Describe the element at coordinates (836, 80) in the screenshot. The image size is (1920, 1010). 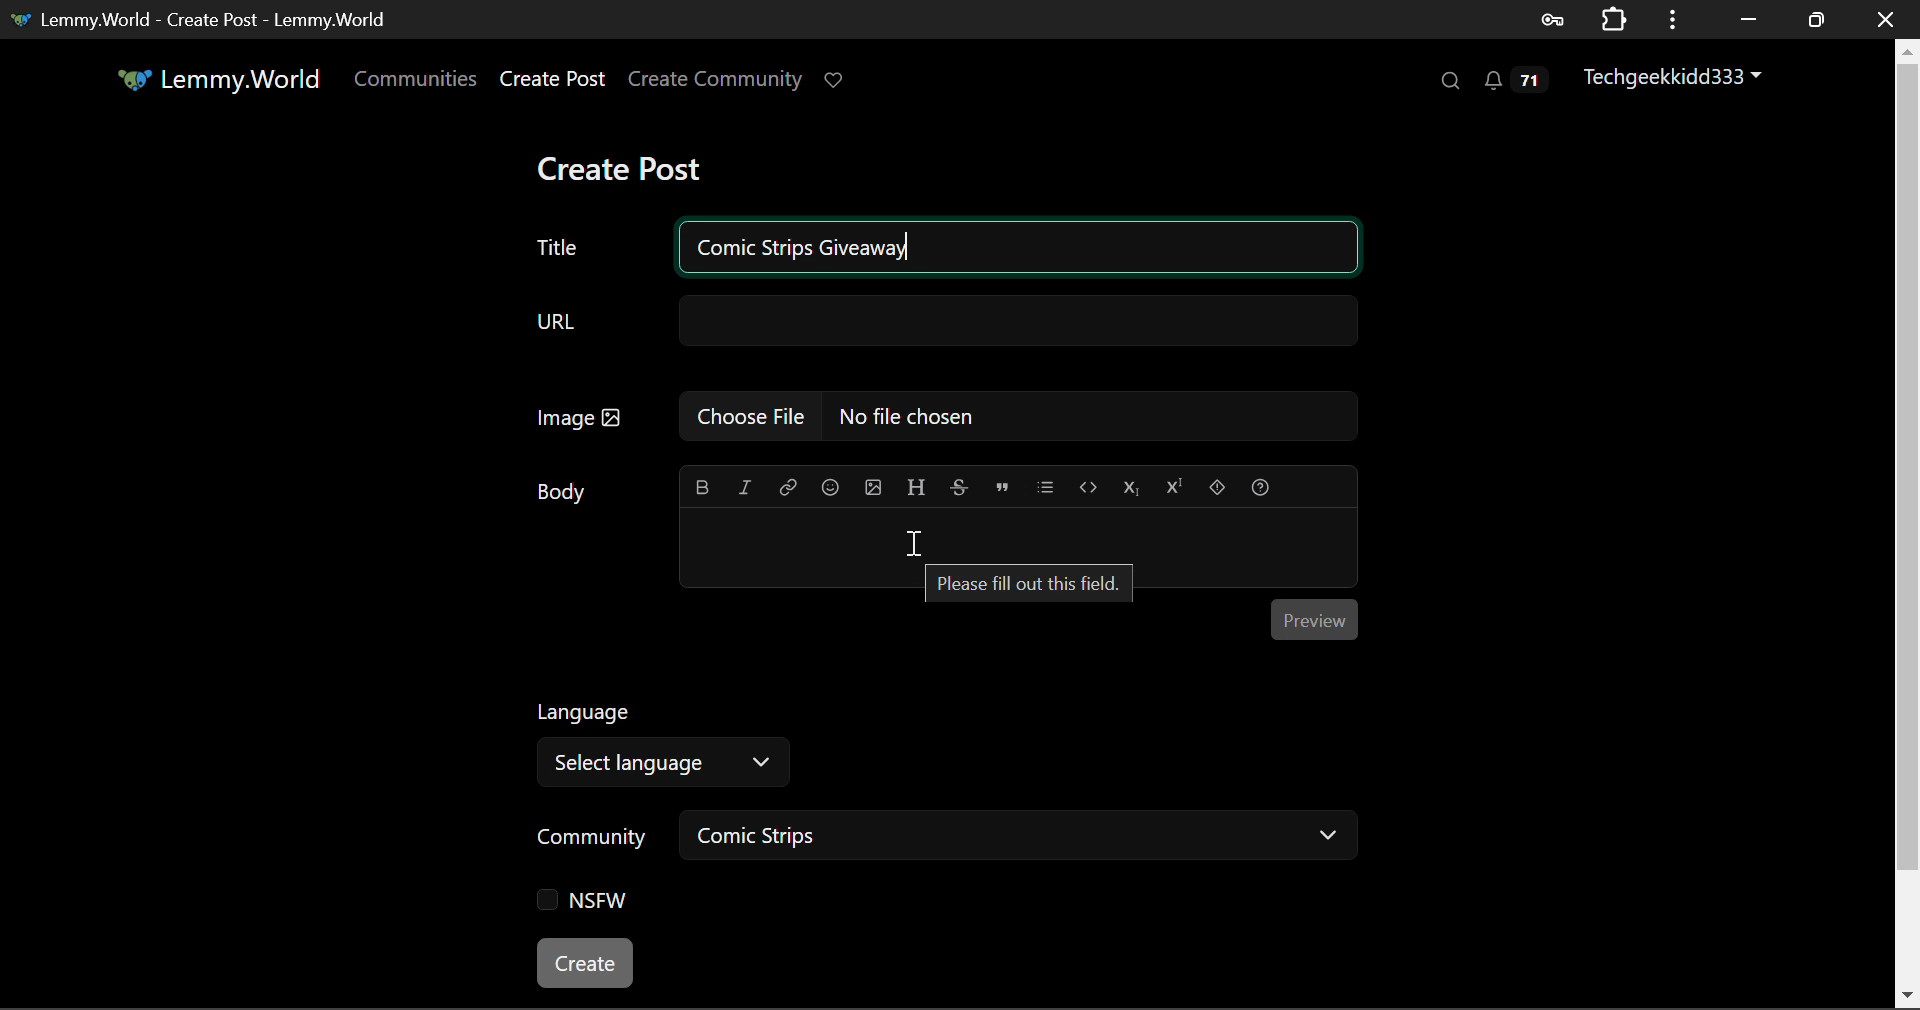
I see `Donate Page Link` at that location.